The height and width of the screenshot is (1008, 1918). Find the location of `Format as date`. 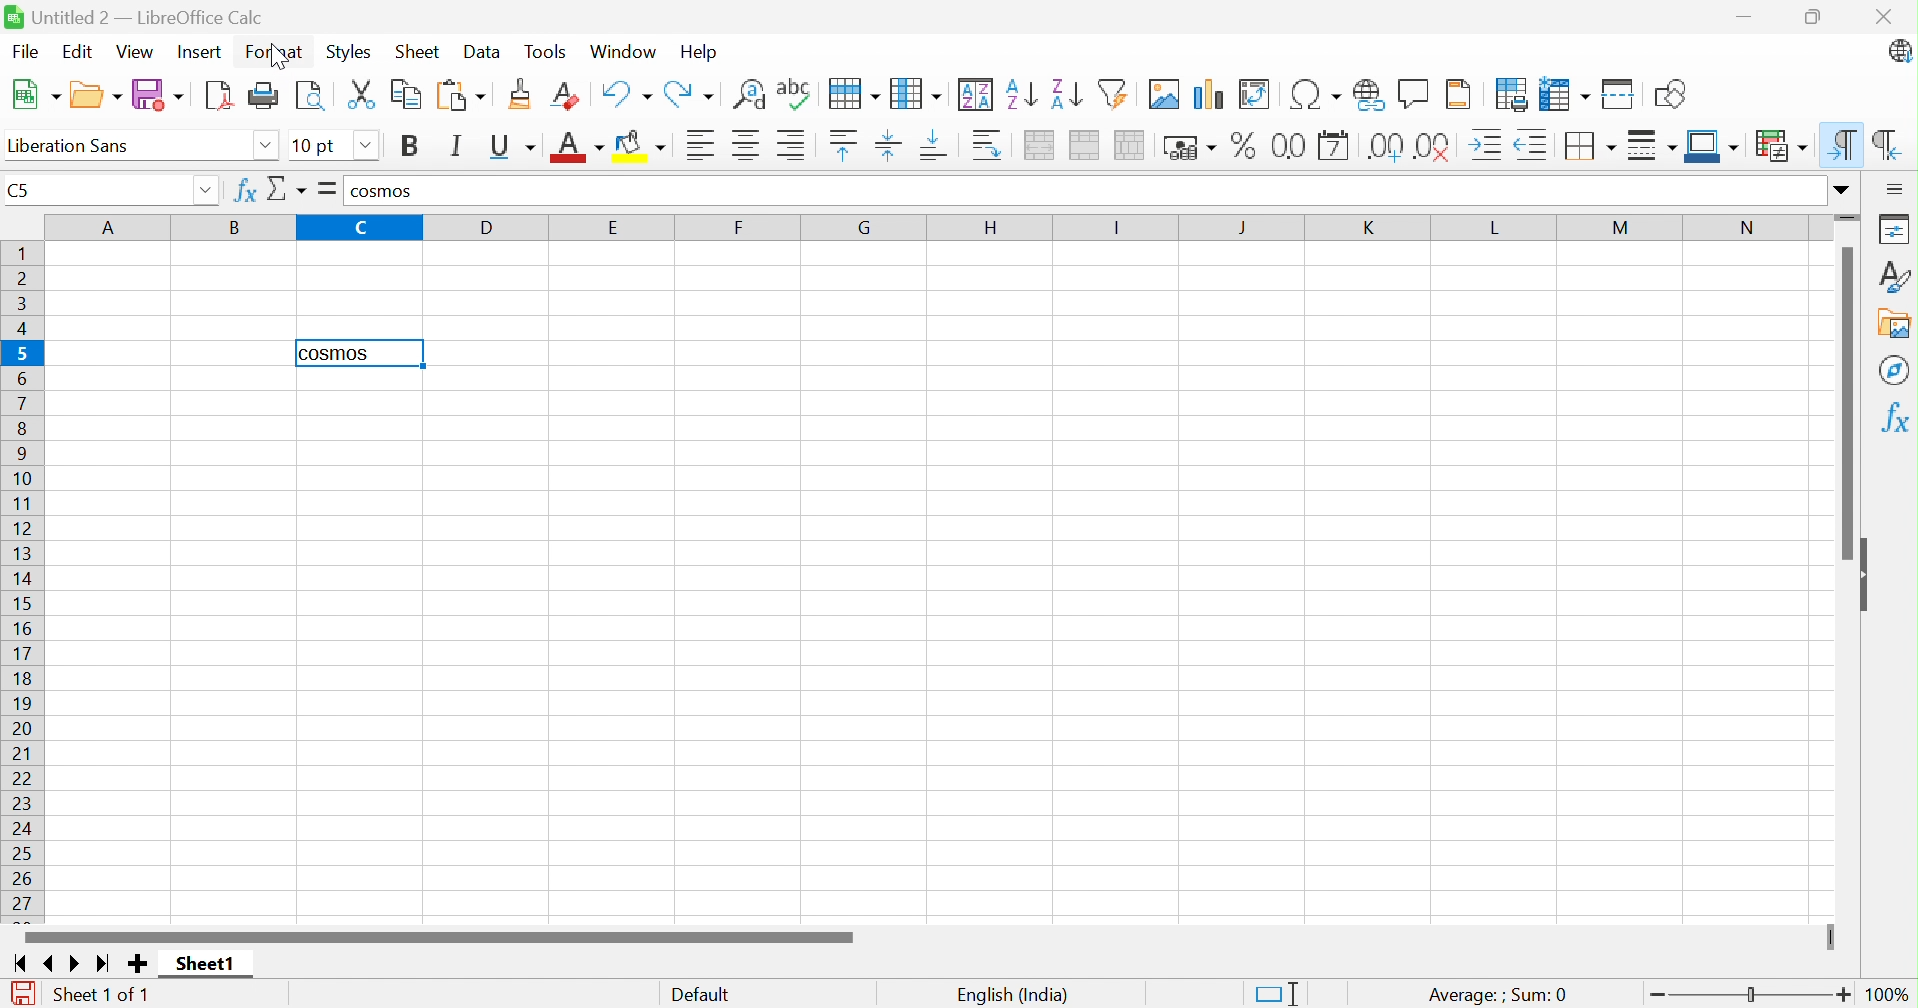

Format as date is located at coordinates (1336, 145).